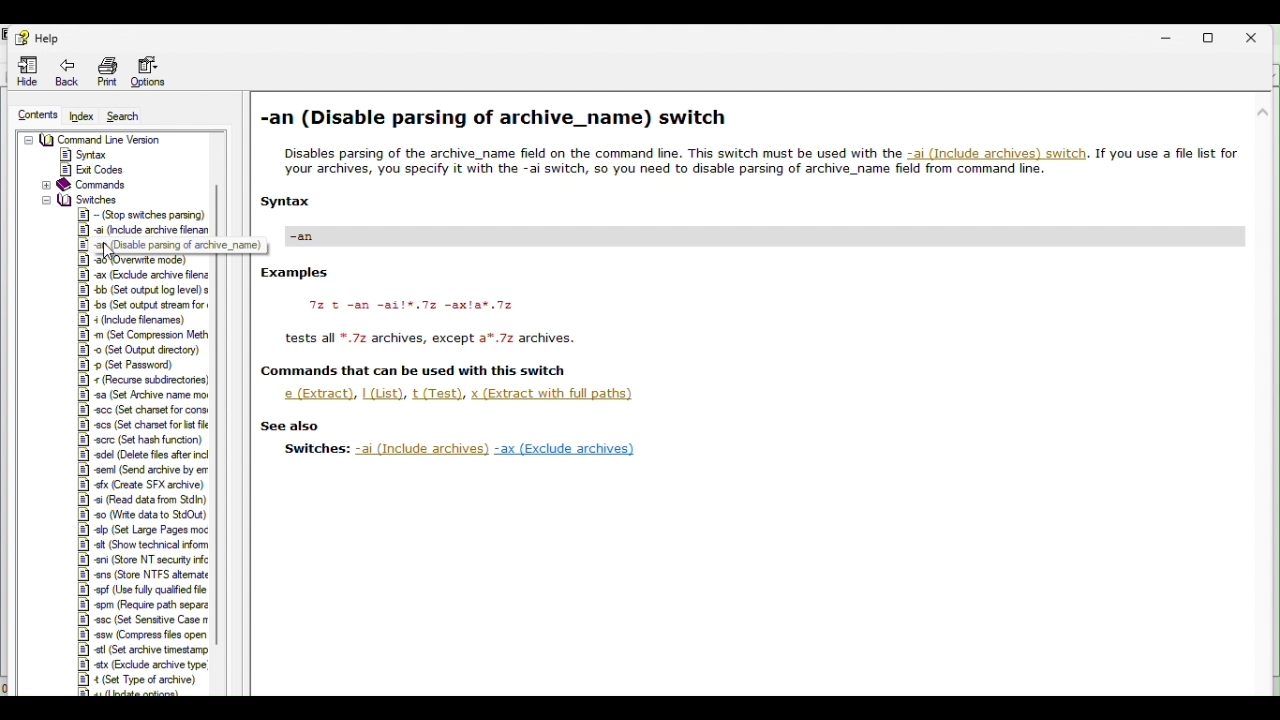 This screenshot has width=1280, height=720. I want to click on 7] + (Read data from Sdn), so click(137, 498).